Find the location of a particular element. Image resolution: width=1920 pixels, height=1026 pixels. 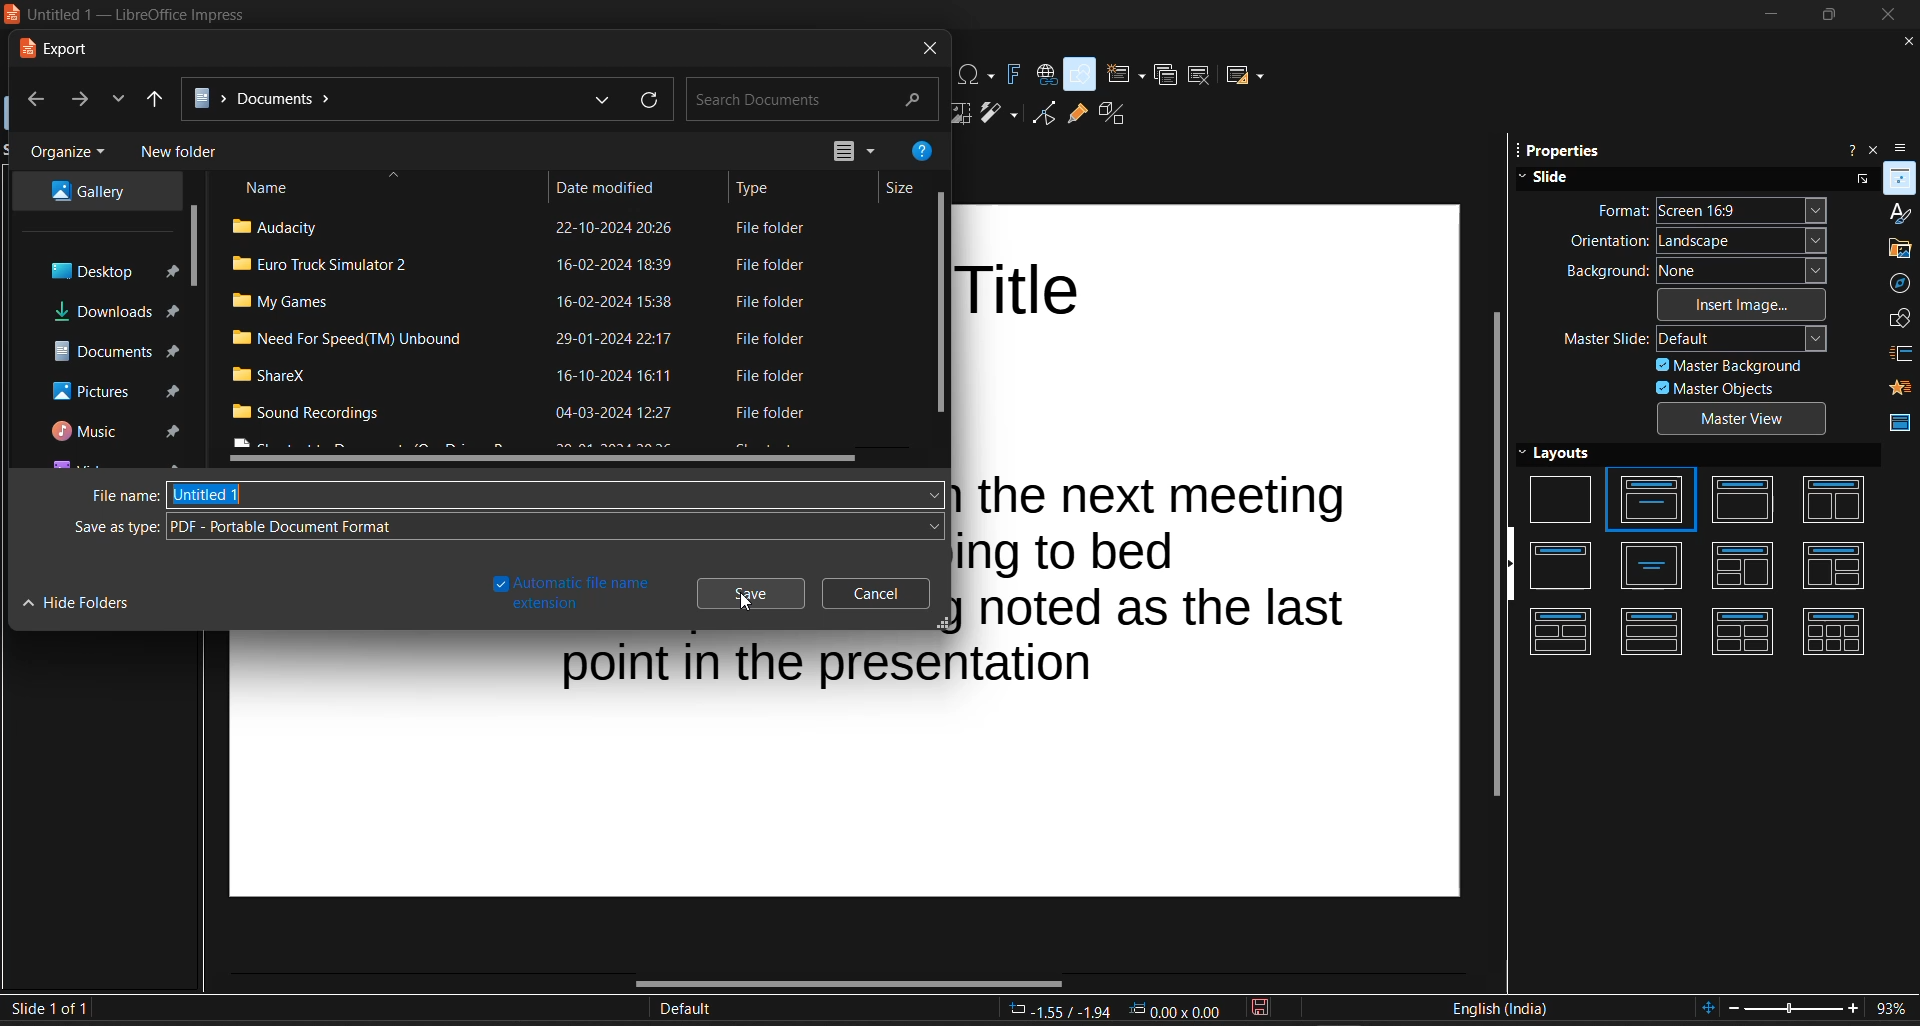

Desktop is located at coordinates (108, 273).